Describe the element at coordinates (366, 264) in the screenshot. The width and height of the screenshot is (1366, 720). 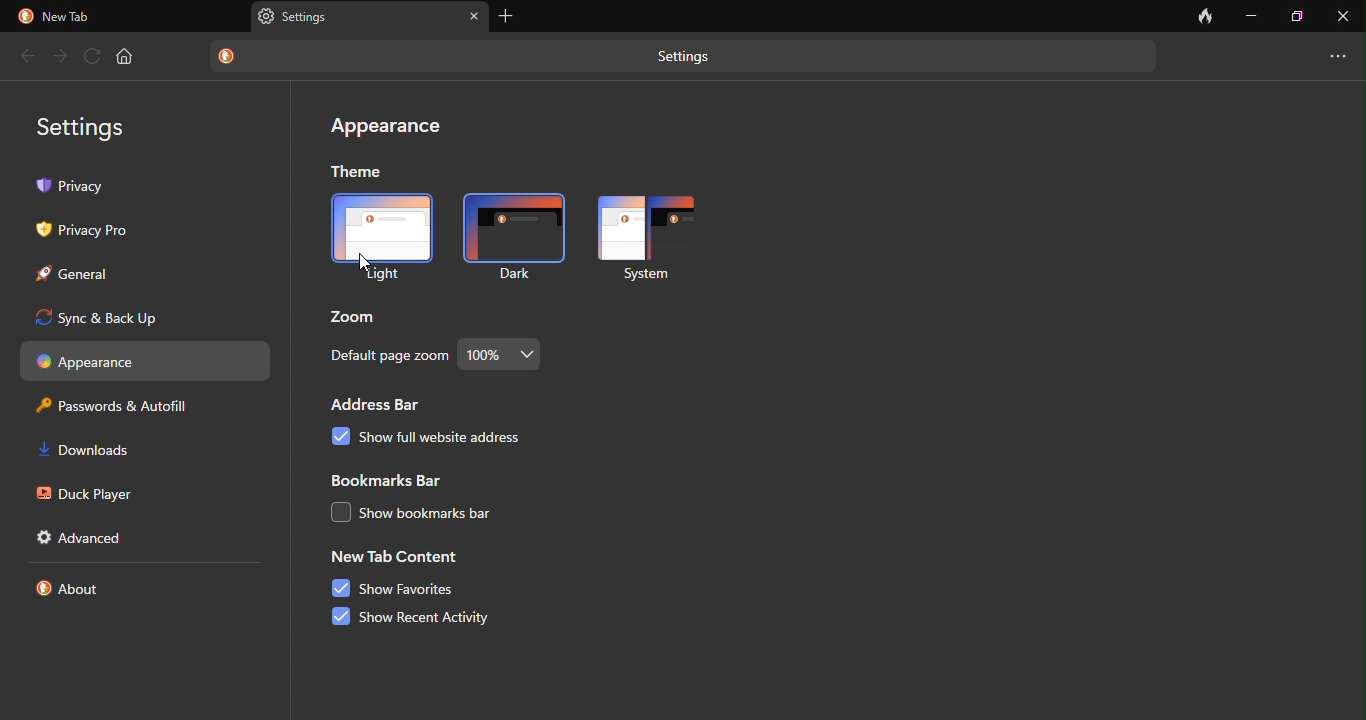
I see `cursor movement ` at that location.